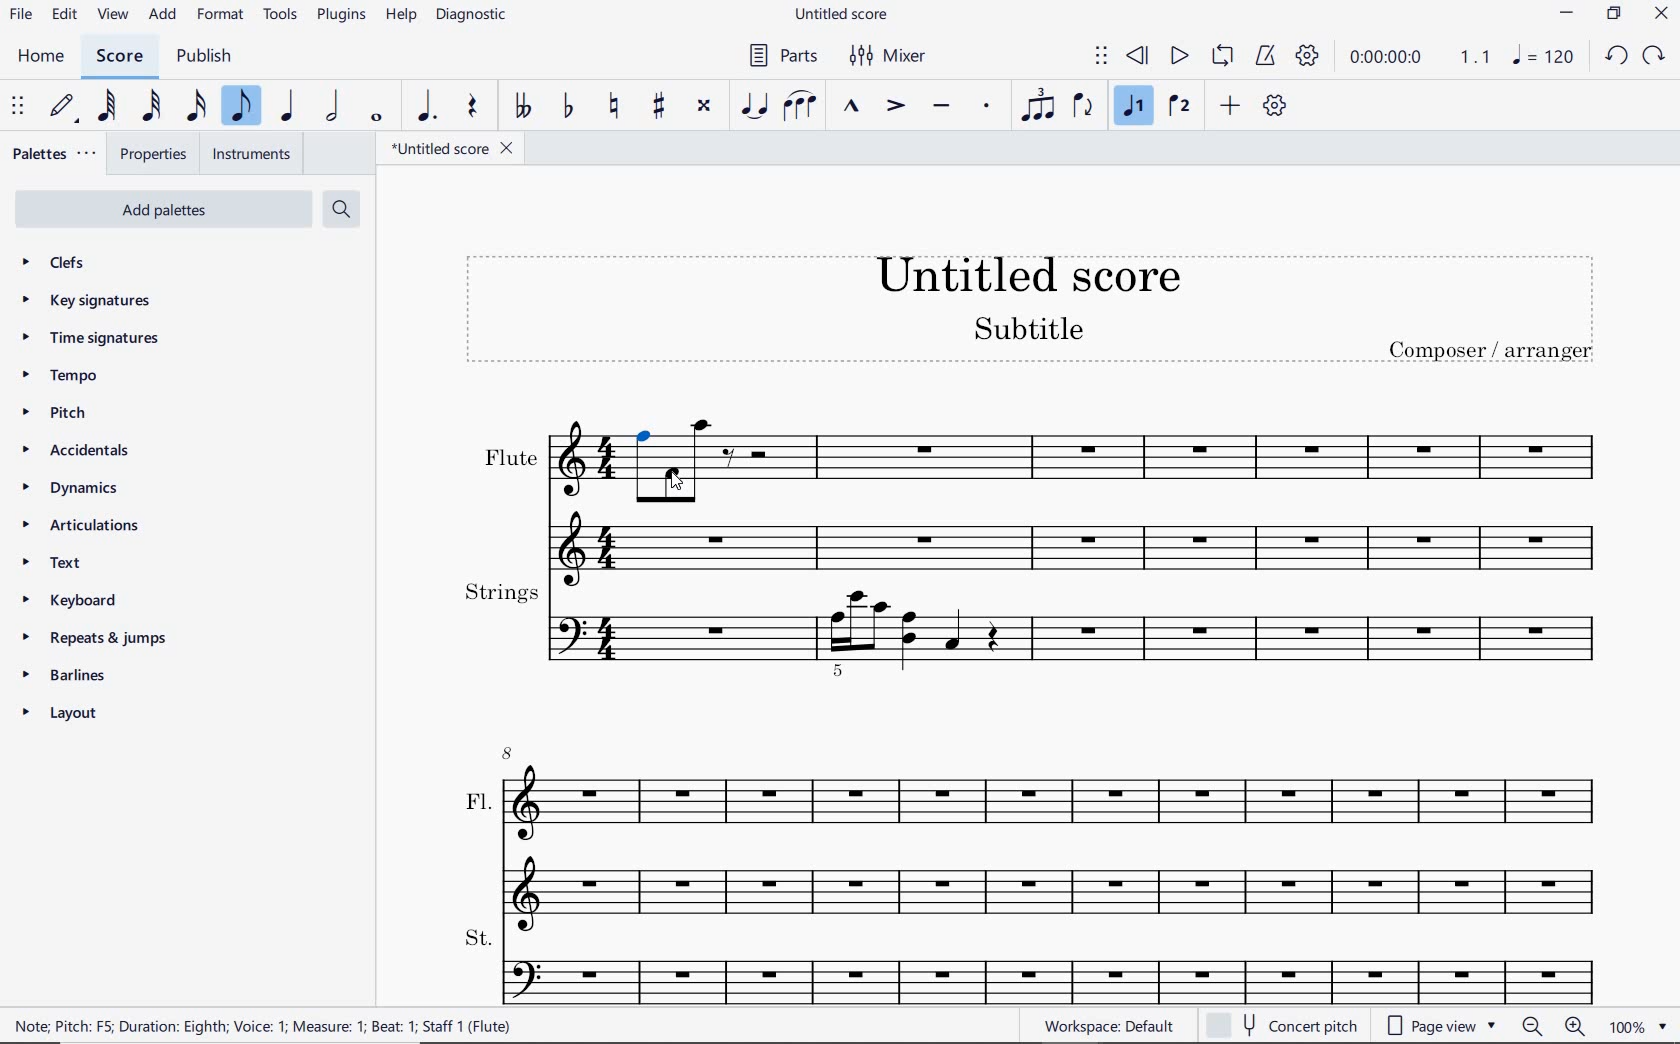 The image size is (1680, 1044). I want to click on Cursor selects note, so click(674, 482).